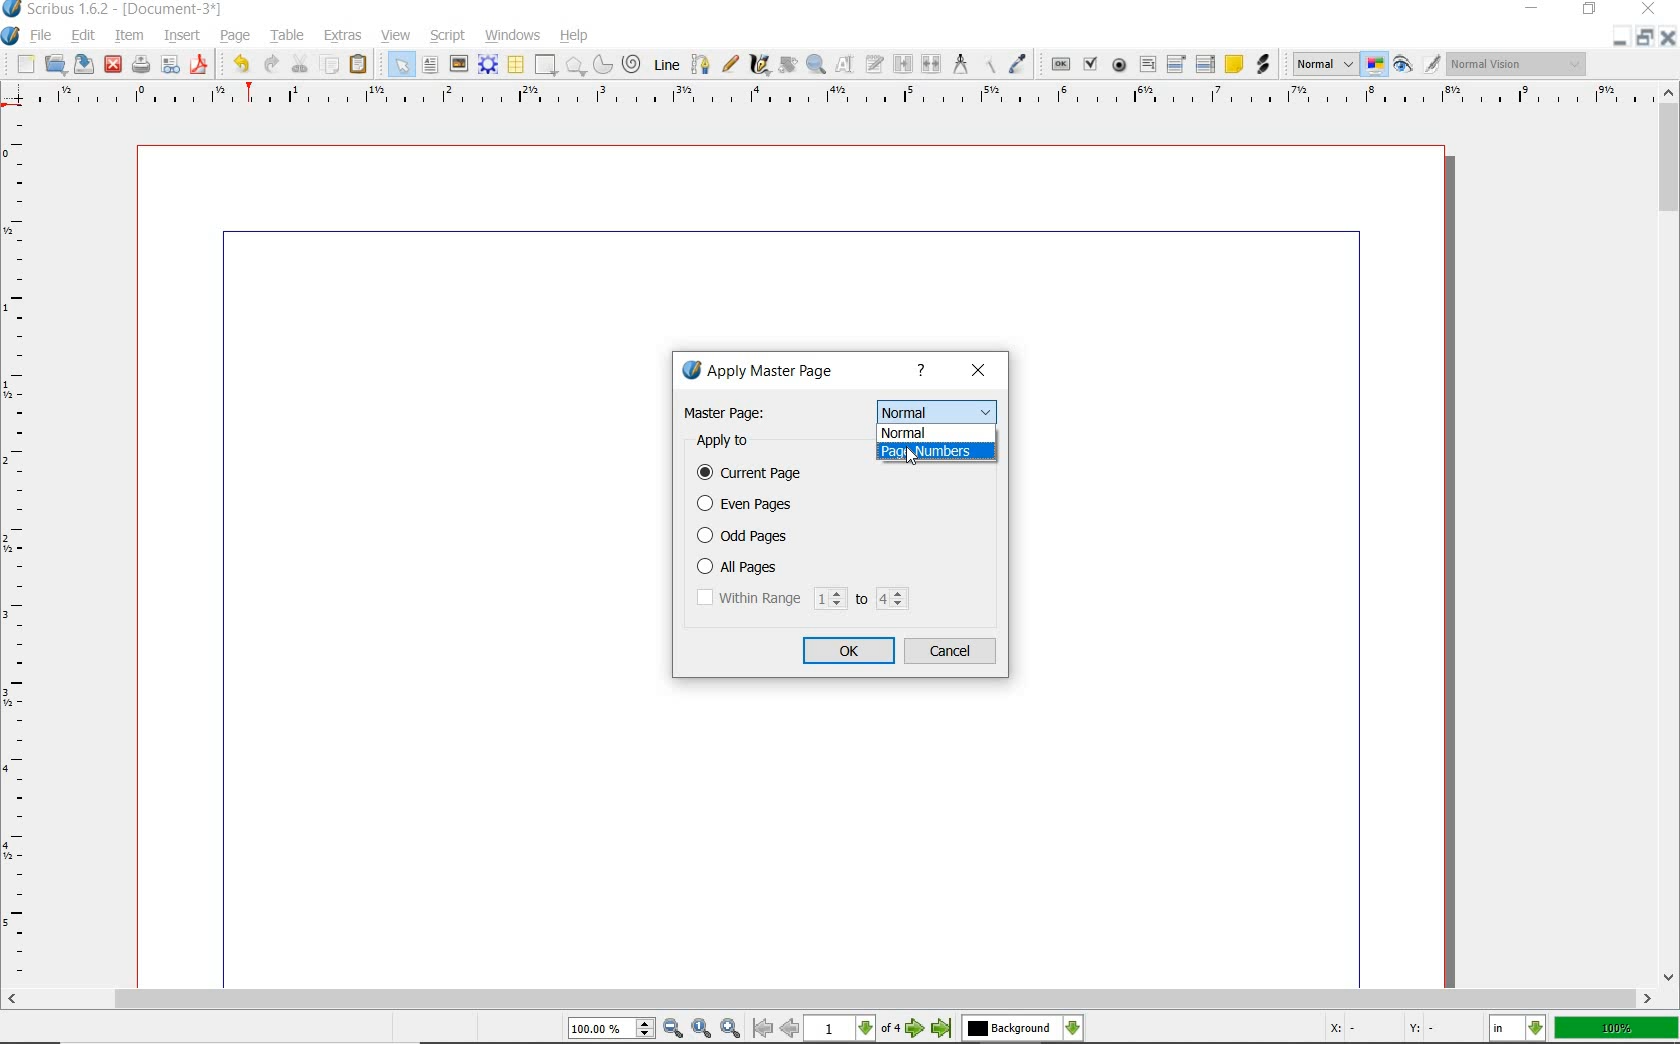 Image resolution: width=1680 pixels, height=1044 pixels. Describe the element at coordinates (199, 66) in the screenshot. I see `save as pdf` at that location.